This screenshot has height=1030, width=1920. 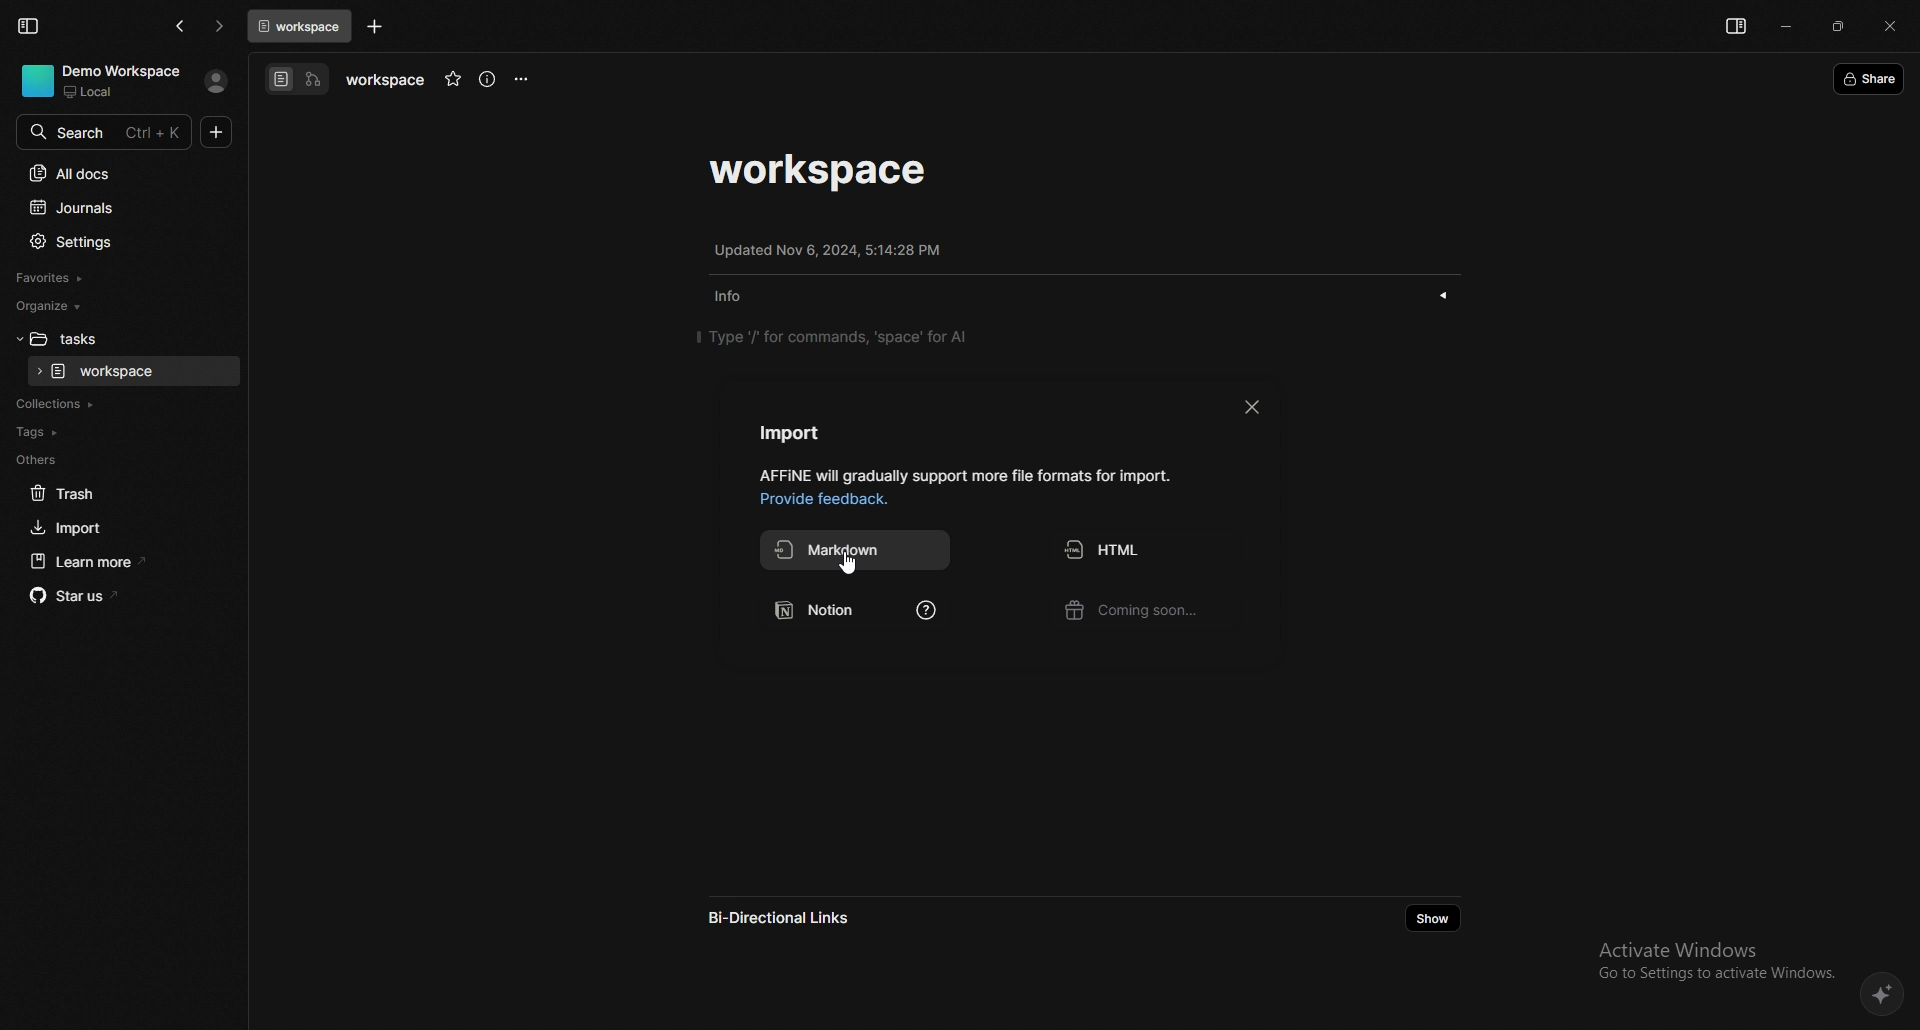 What do you see at coordinates (1148, 550) in the screenshot?
I see `html` at bounding box center [1148, 550].